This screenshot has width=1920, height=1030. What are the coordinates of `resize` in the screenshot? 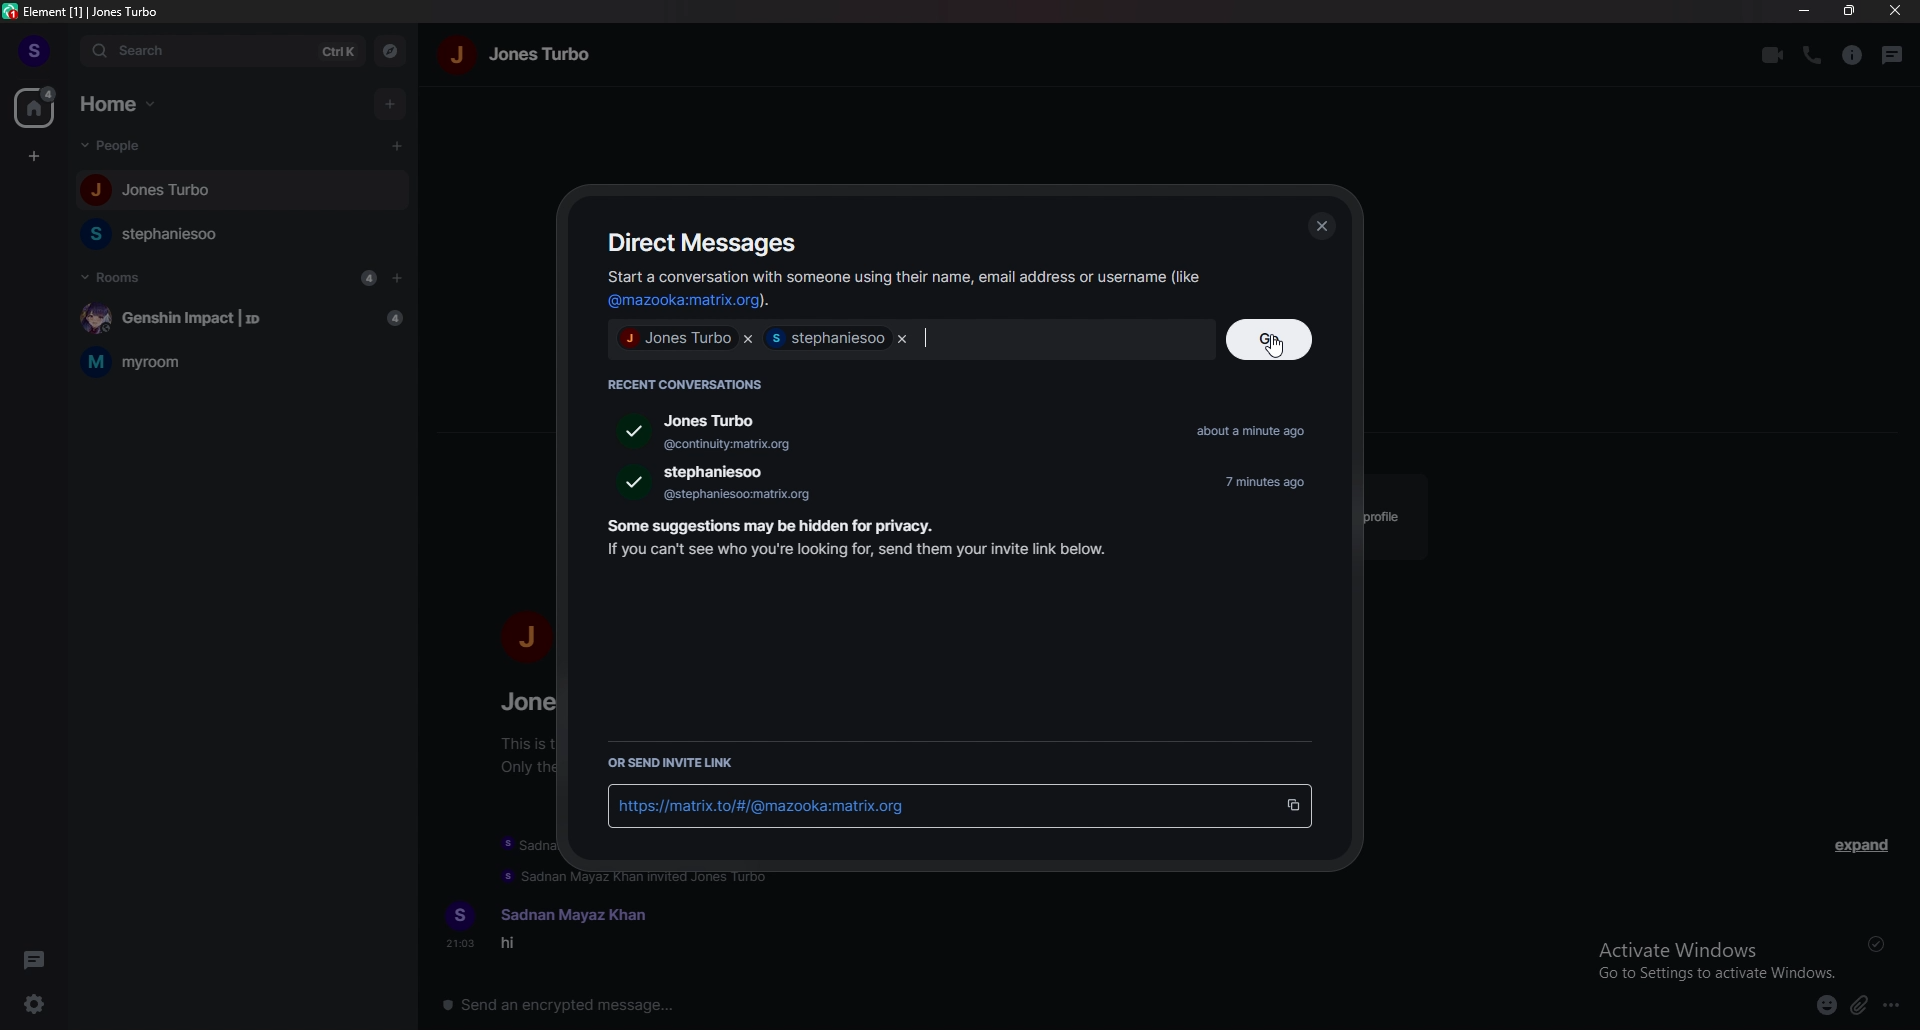 It's located at (1848, 10).